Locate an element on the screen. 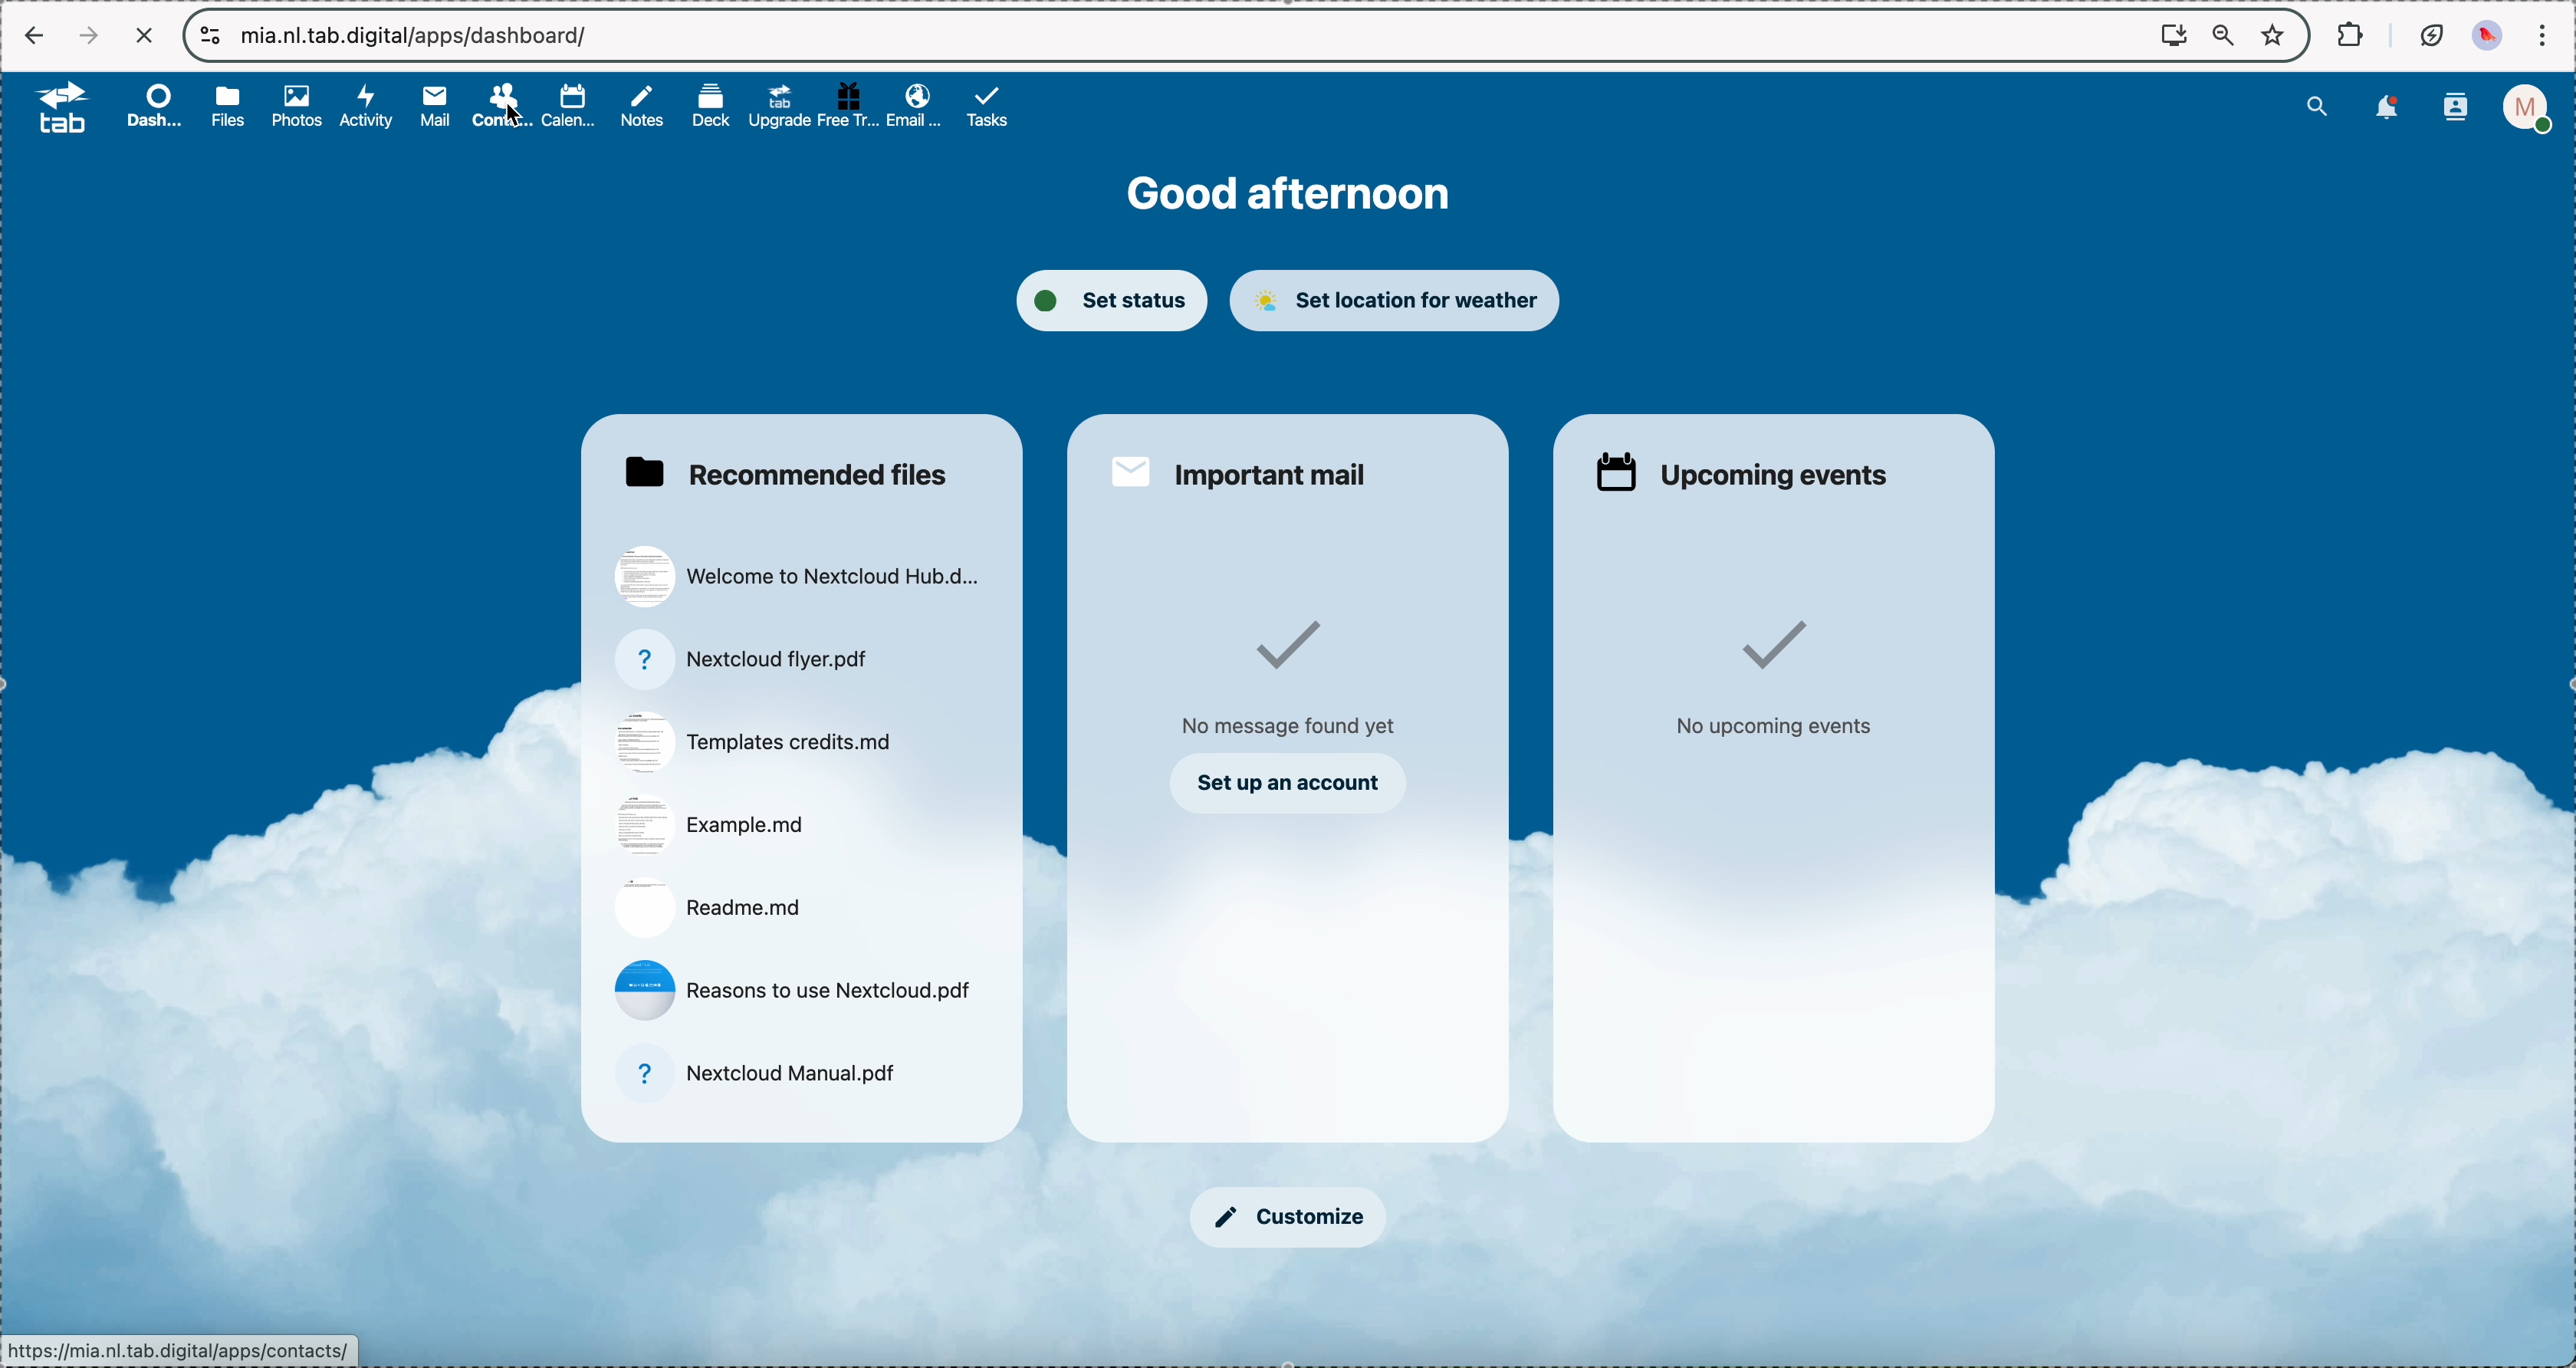 Image resolution: width=2576 pixels, height=1368 pixels. dashboard is located at coordinates (150, 107).